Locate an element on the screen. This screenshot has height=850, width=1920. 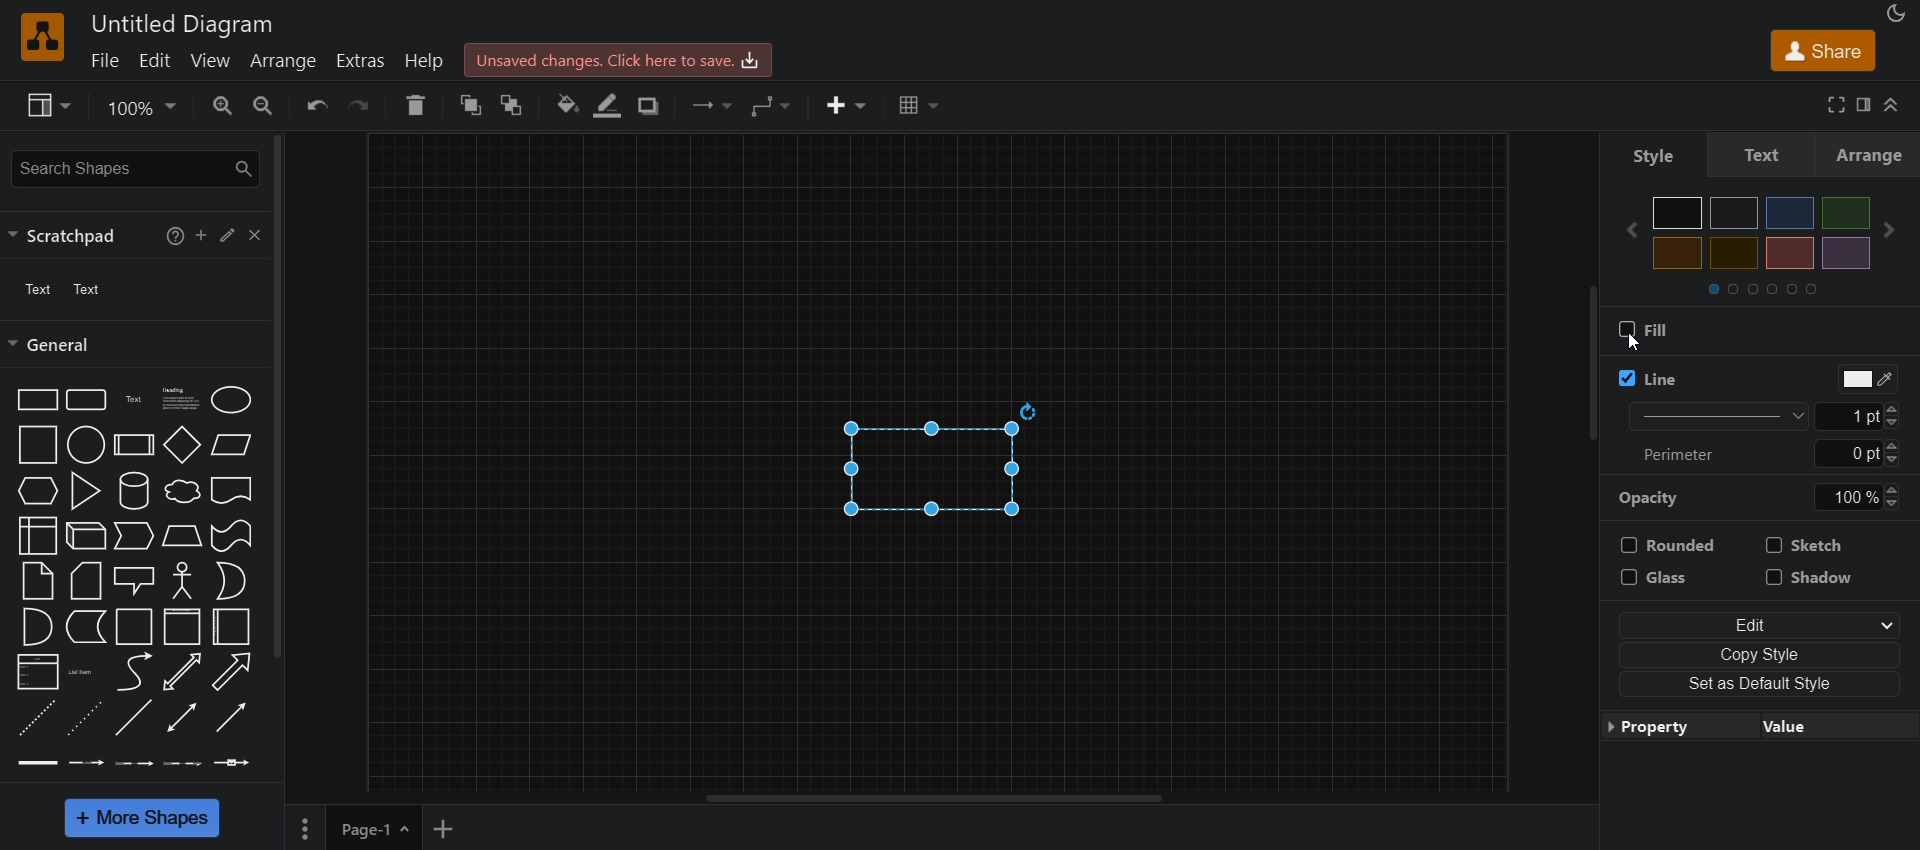
vertical scroll bar is located at coordinates (1591, 367).